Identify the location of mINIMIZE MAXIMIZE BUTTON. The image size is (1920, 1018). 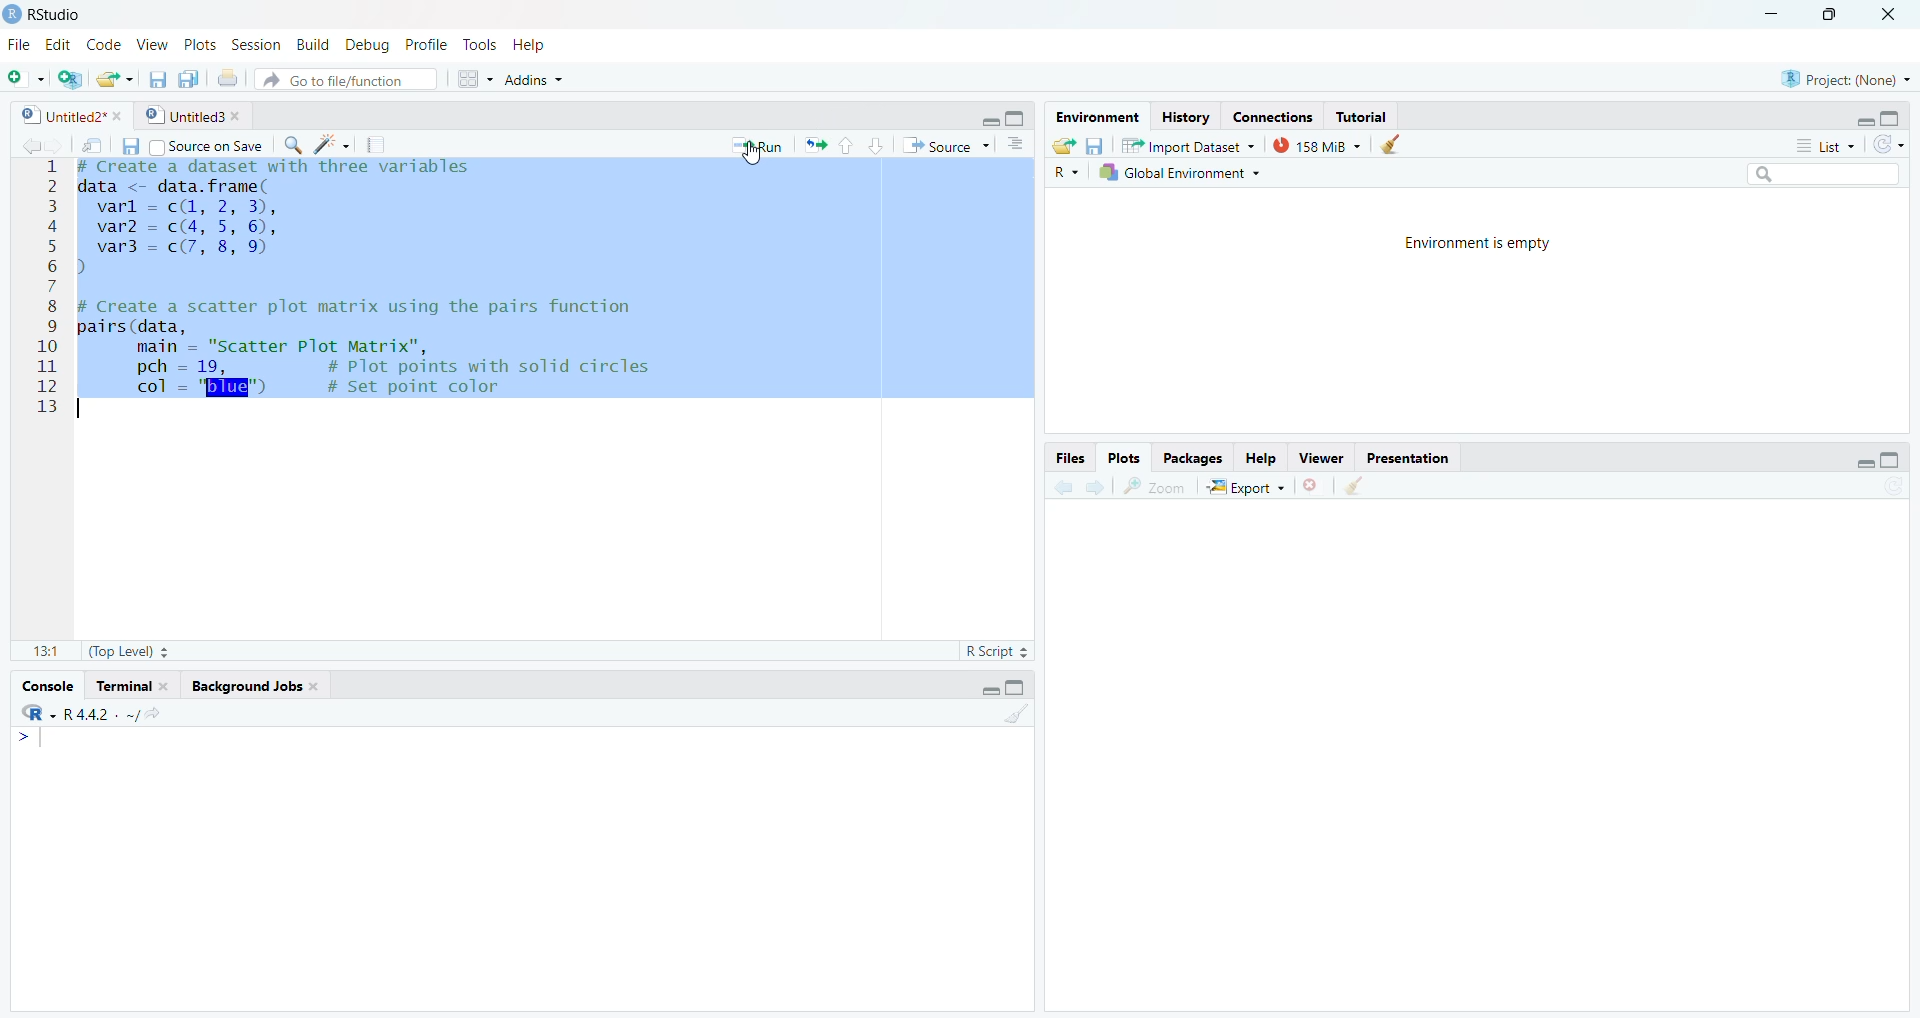
(1005, 689).